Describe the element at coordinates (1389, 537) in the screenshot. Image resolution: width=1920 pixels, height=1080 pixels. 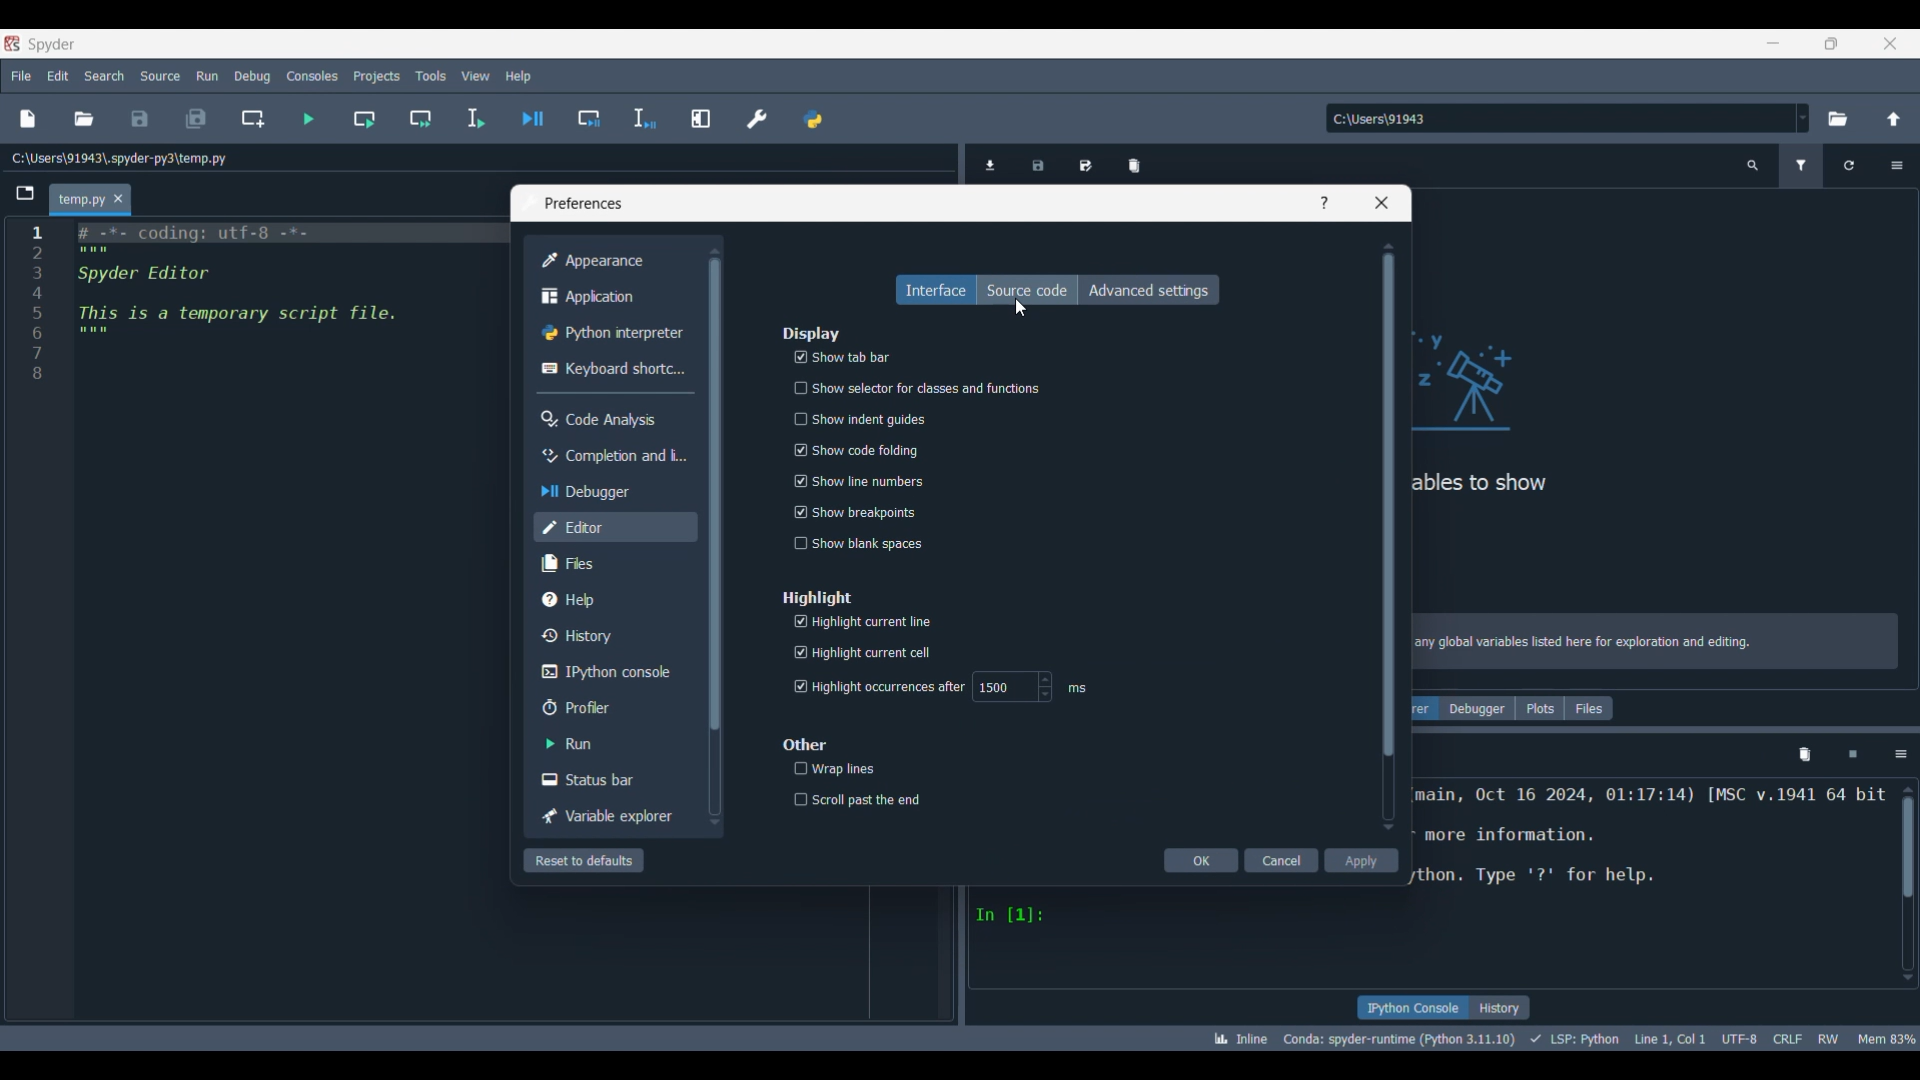
I see `Vertical slide bar` at that location.